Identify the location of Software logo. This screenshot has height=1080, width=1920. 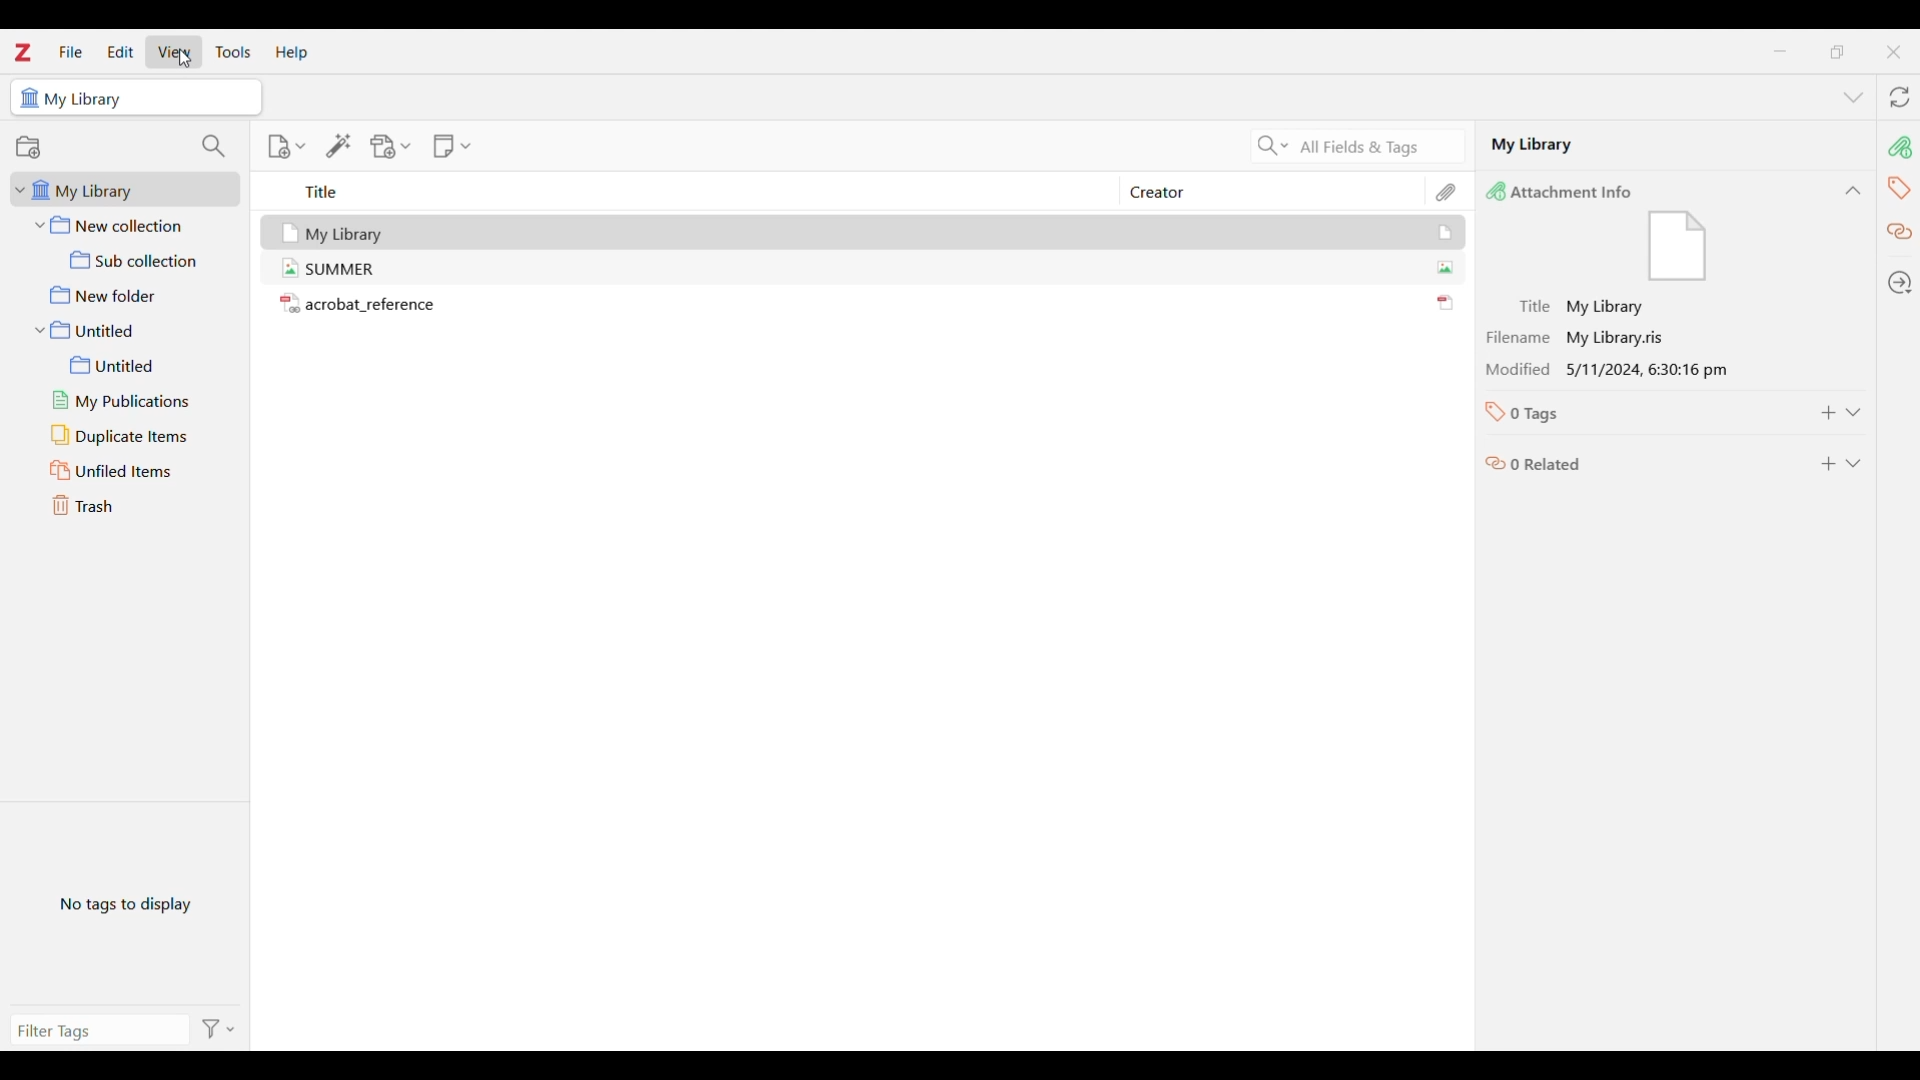
(22, 52).